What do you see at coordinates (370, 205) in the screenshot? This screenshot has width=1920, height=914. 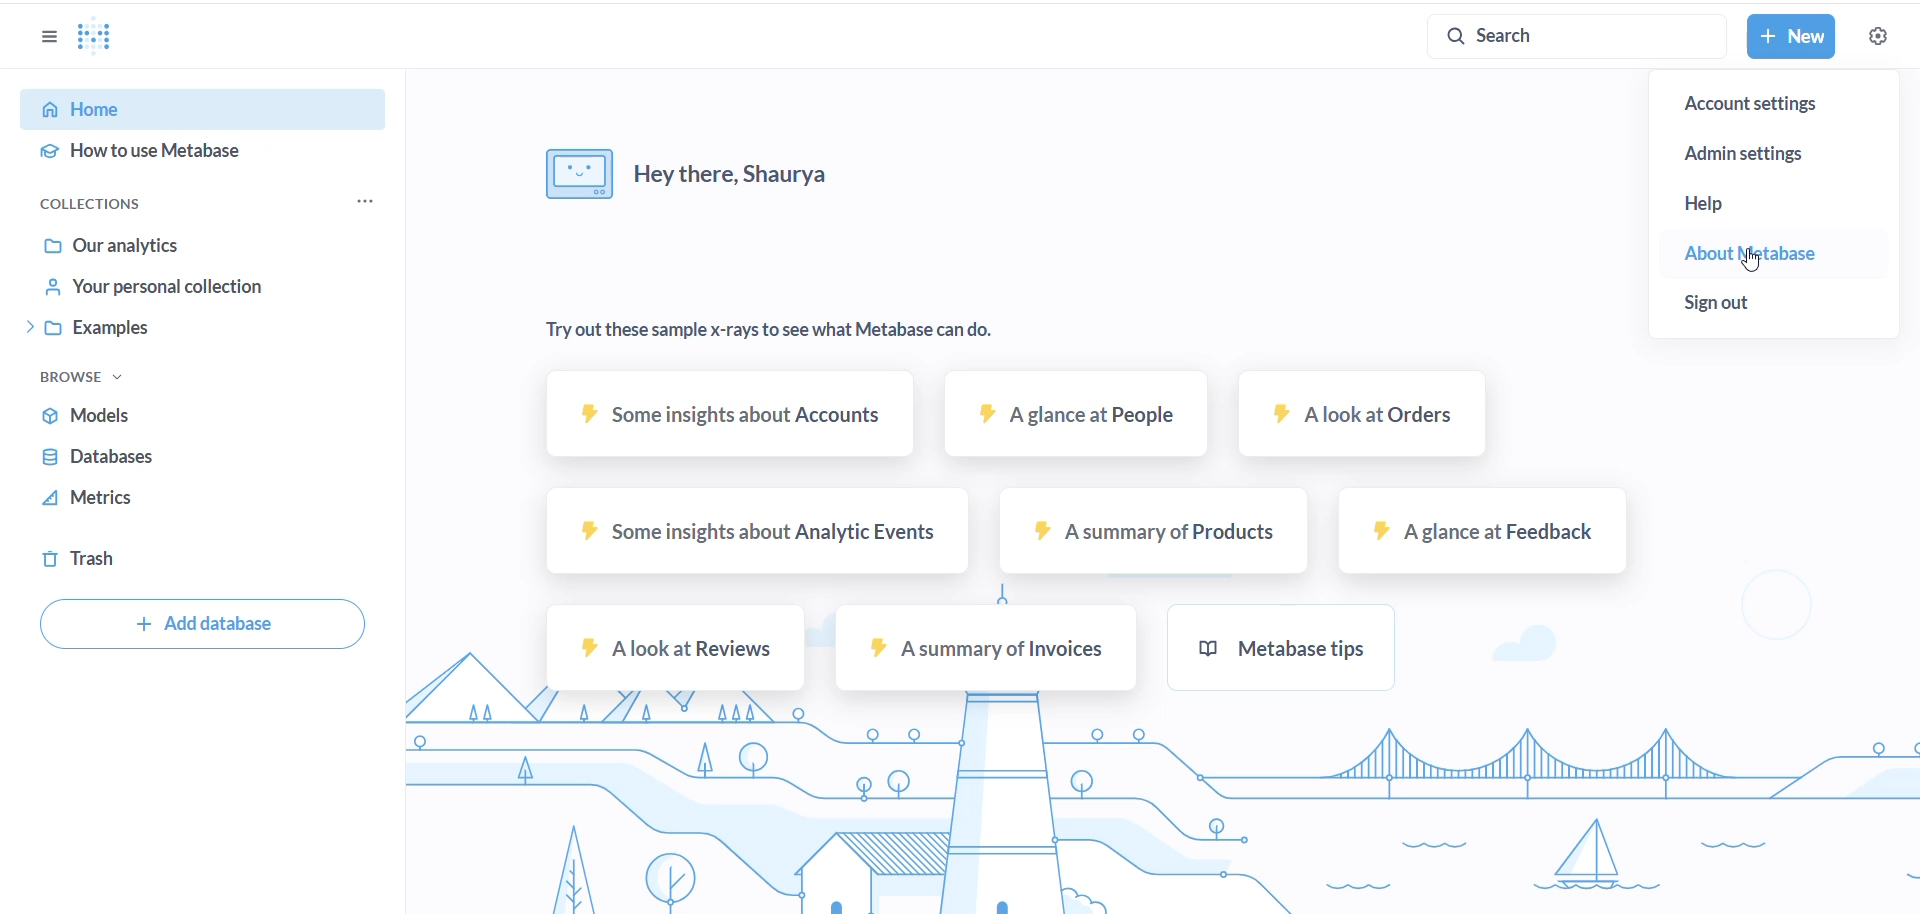 I see `collection options` at bounding box center [370, 205].